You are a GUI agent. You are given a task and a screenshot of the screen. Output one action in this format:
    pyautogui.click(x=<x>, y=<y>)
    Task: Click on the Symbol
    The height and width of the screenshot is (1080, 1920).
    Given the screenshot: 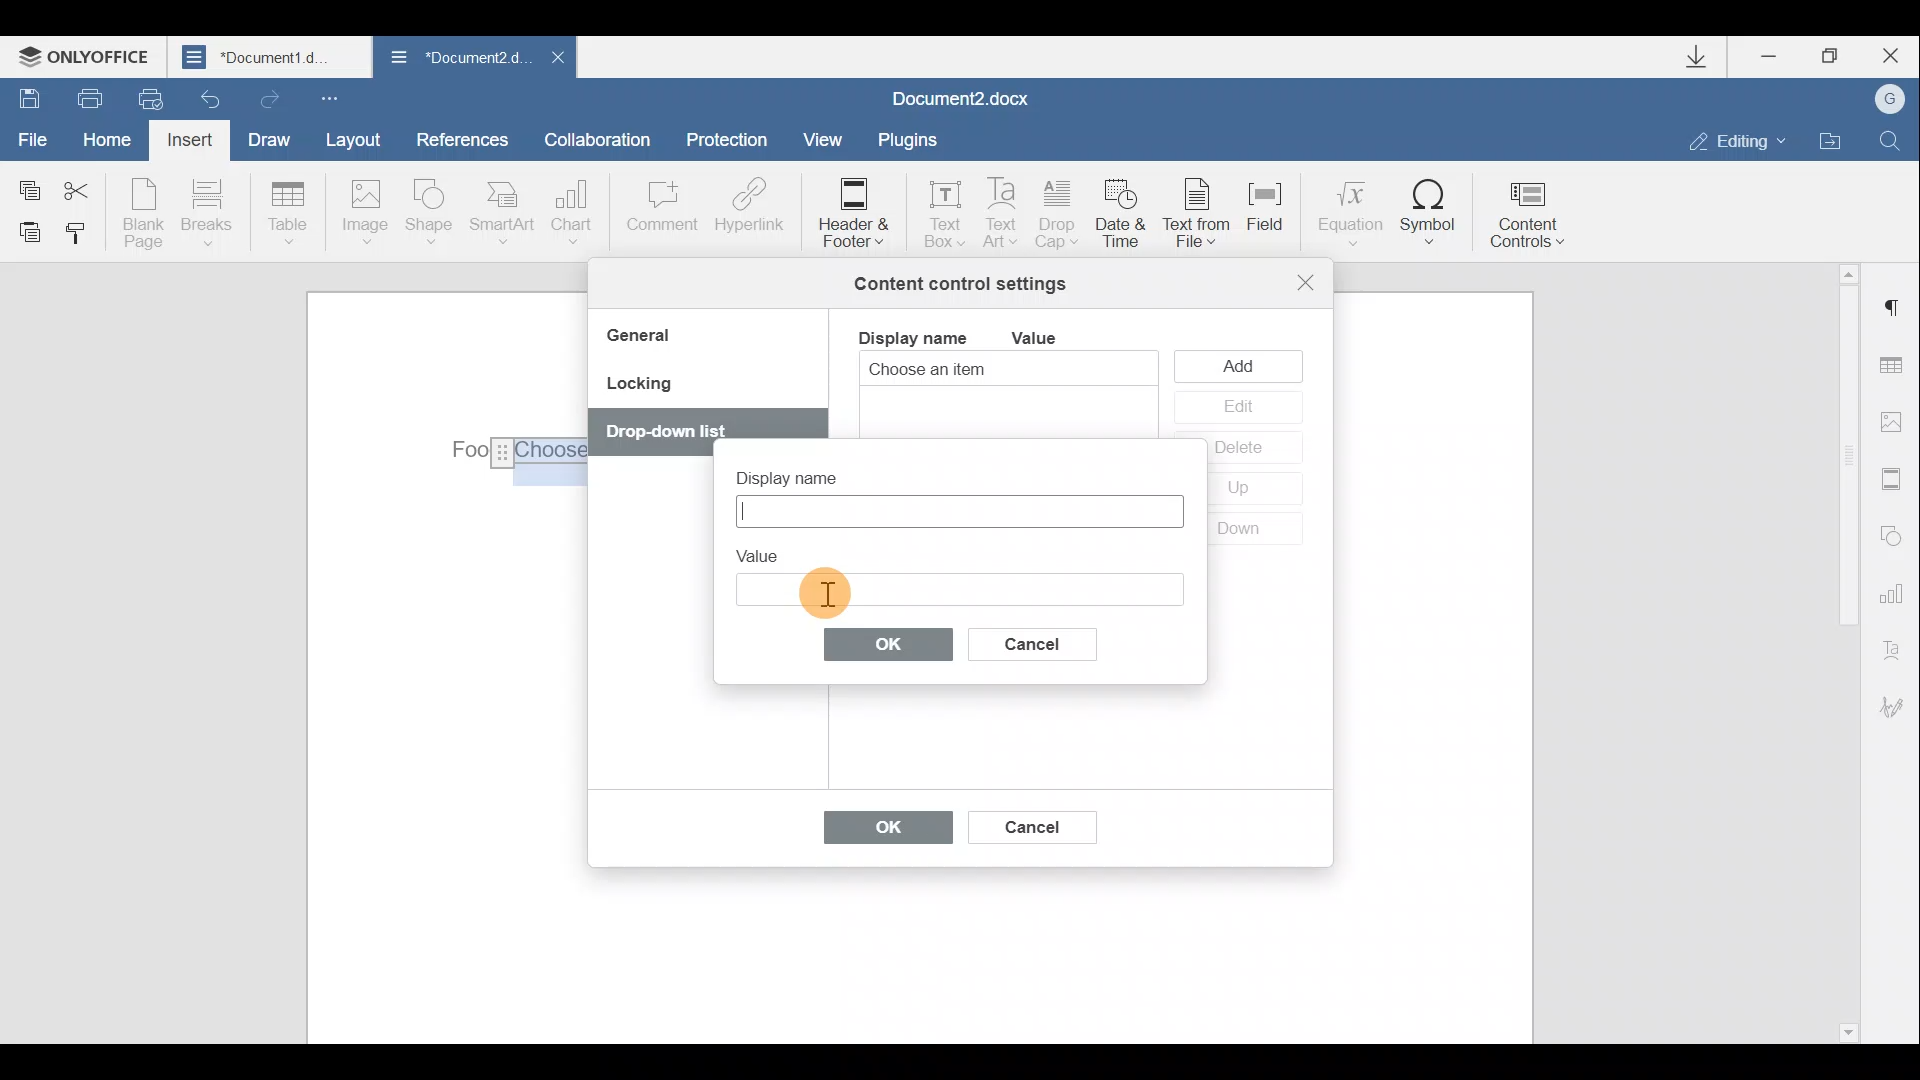 What is the action you would take?
    pyautogui.click(x=1429, y=211)
    